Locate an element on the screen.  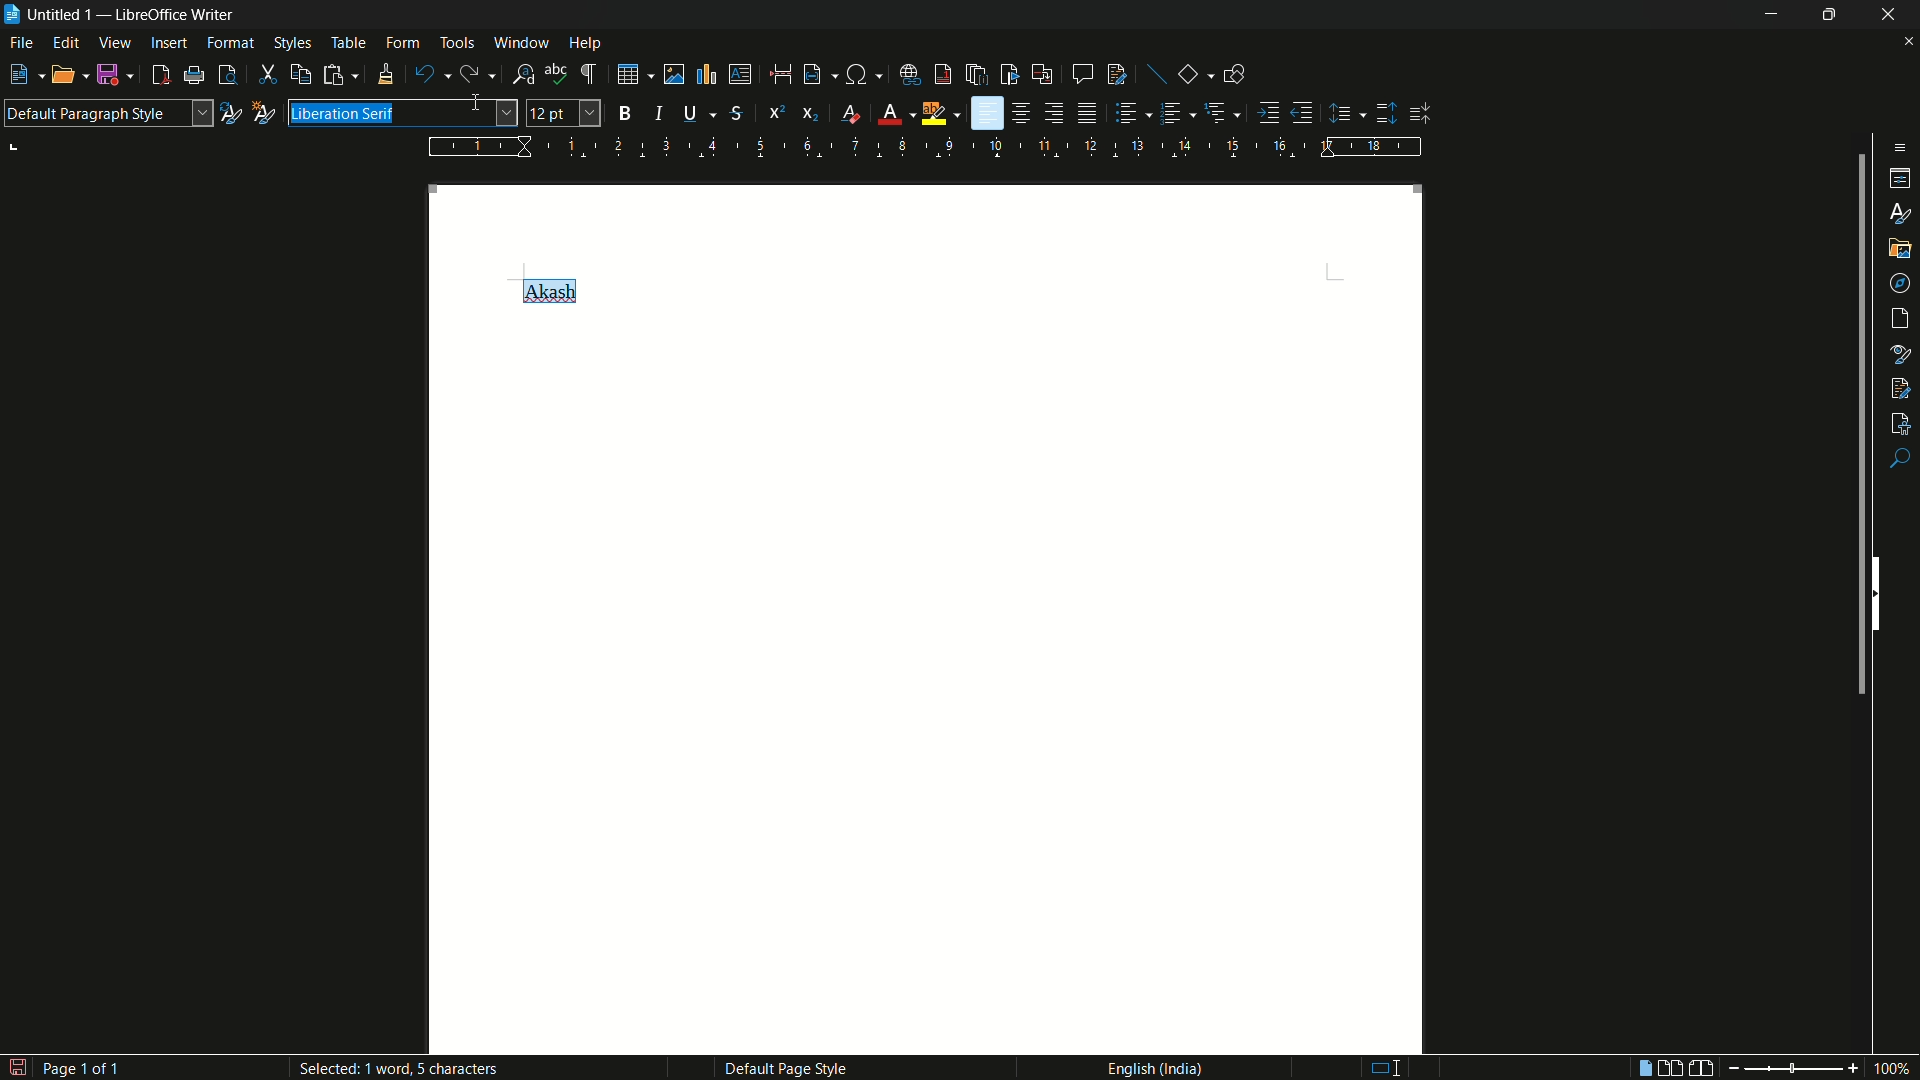
minimize is located at coordinates (1768, 14).